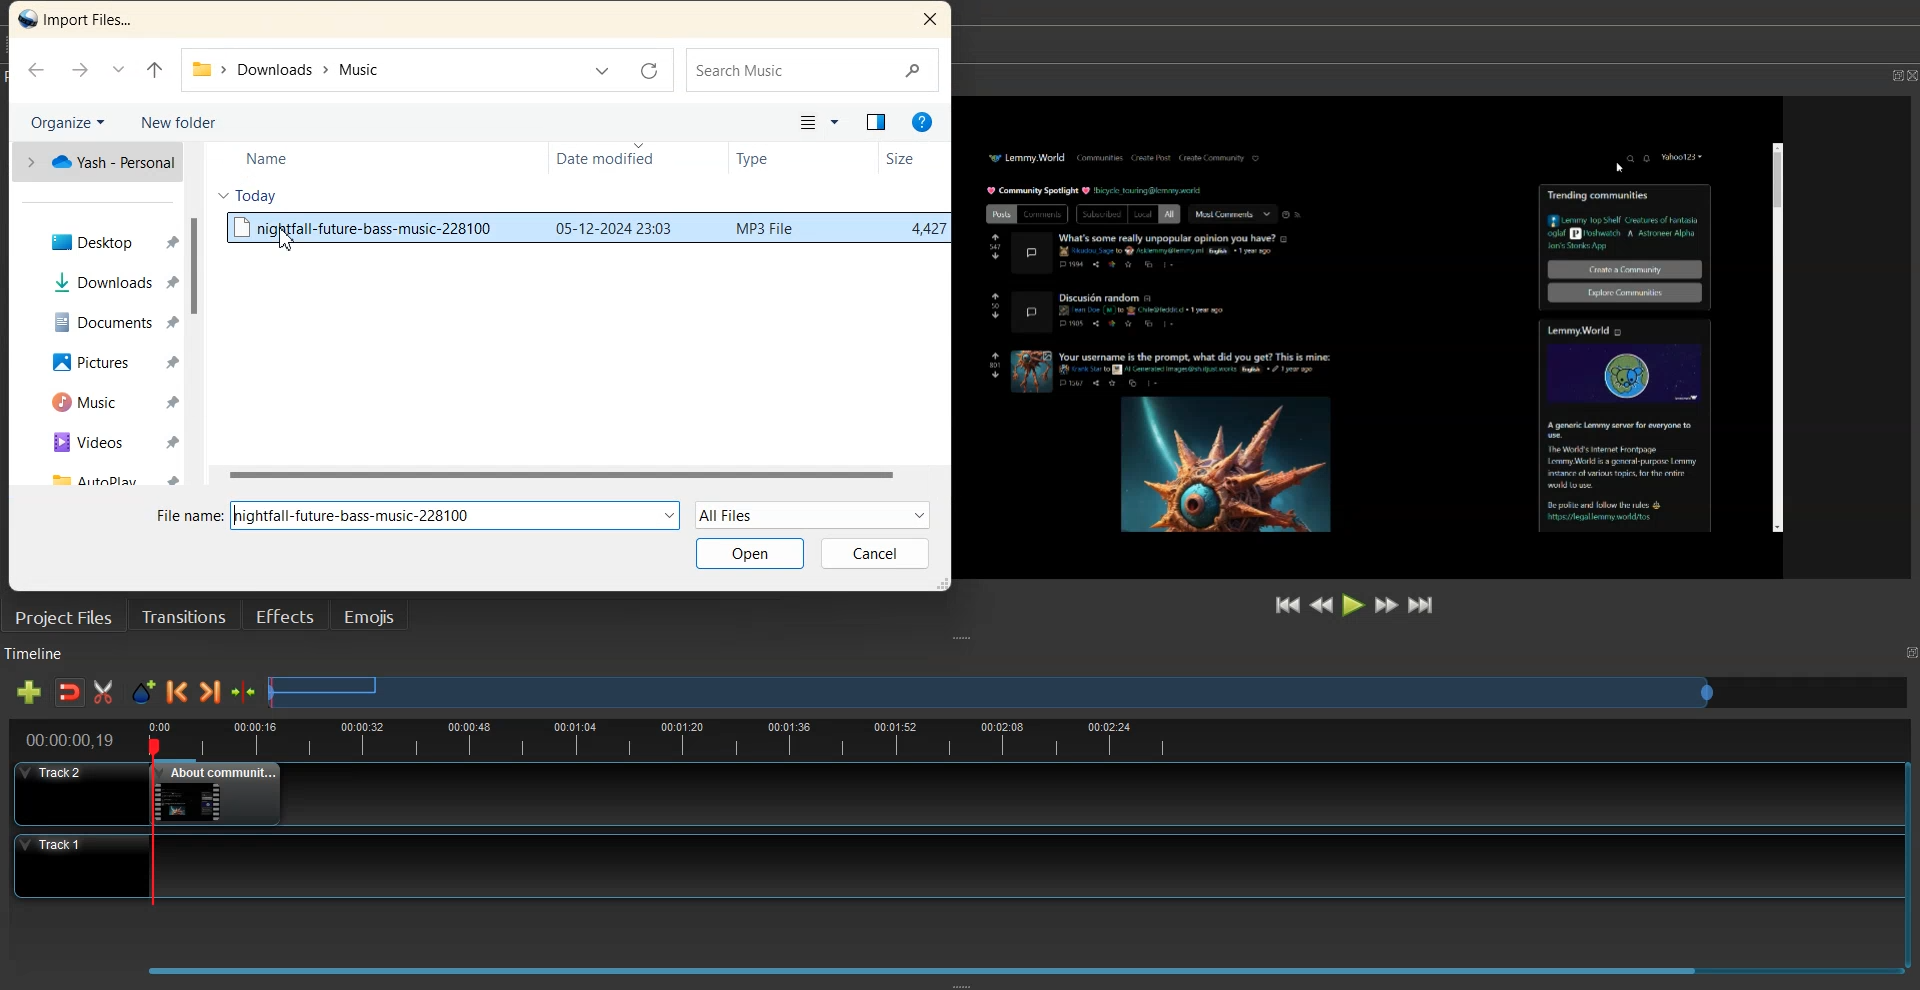  What do you see at coordinates (818, 123) in the screenshot?
I see `Change your view` at bounding box center [818, 123].